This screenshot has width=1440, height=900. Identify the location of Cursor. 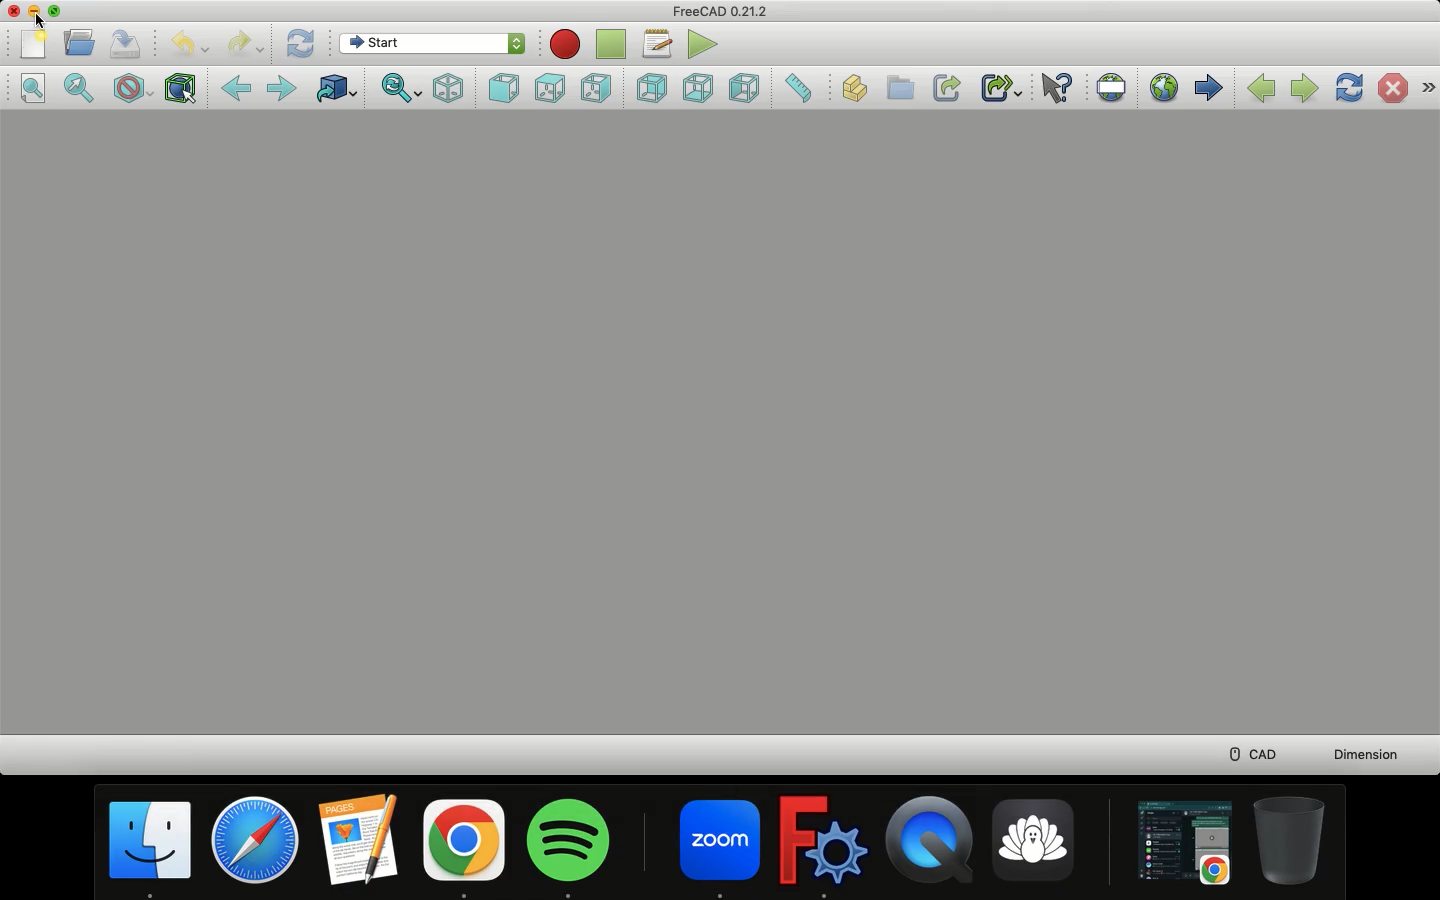
(41, 21).